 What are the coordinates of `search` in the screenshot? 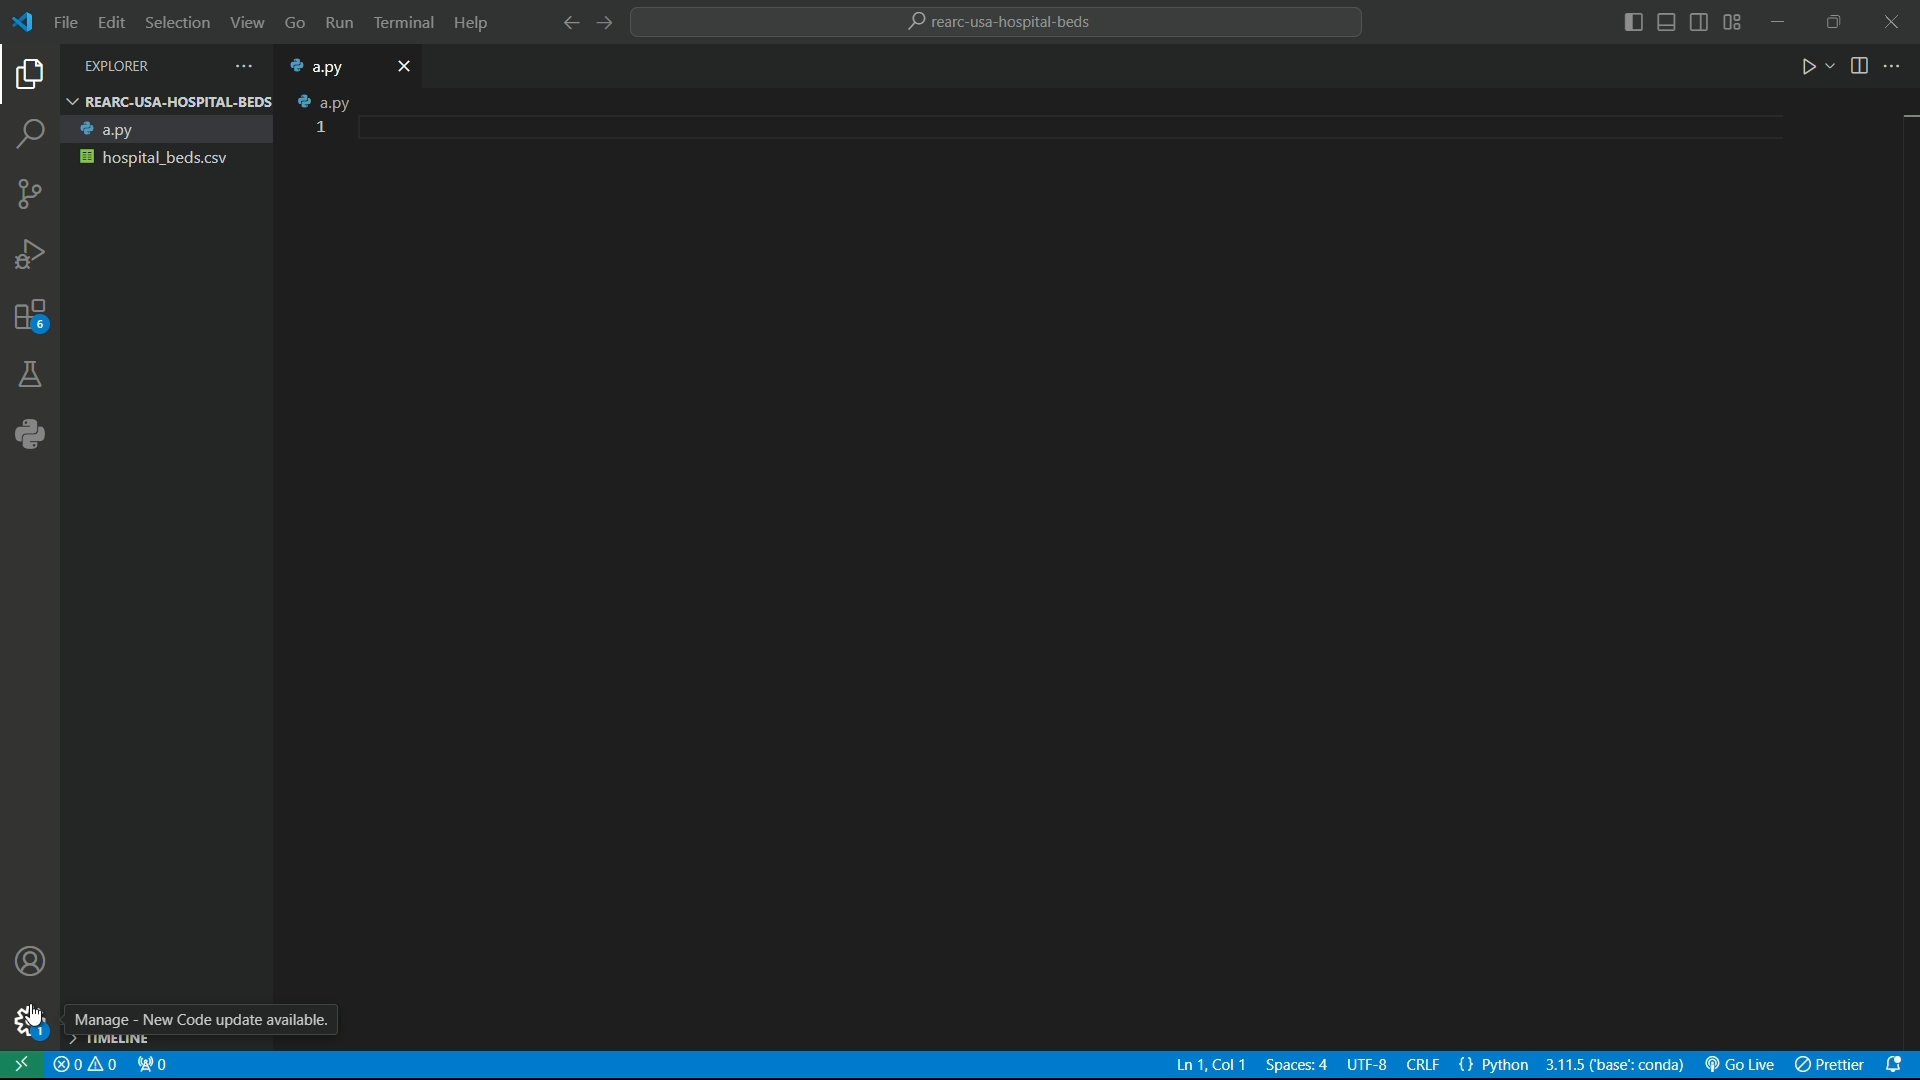 It's located at (32, 136).